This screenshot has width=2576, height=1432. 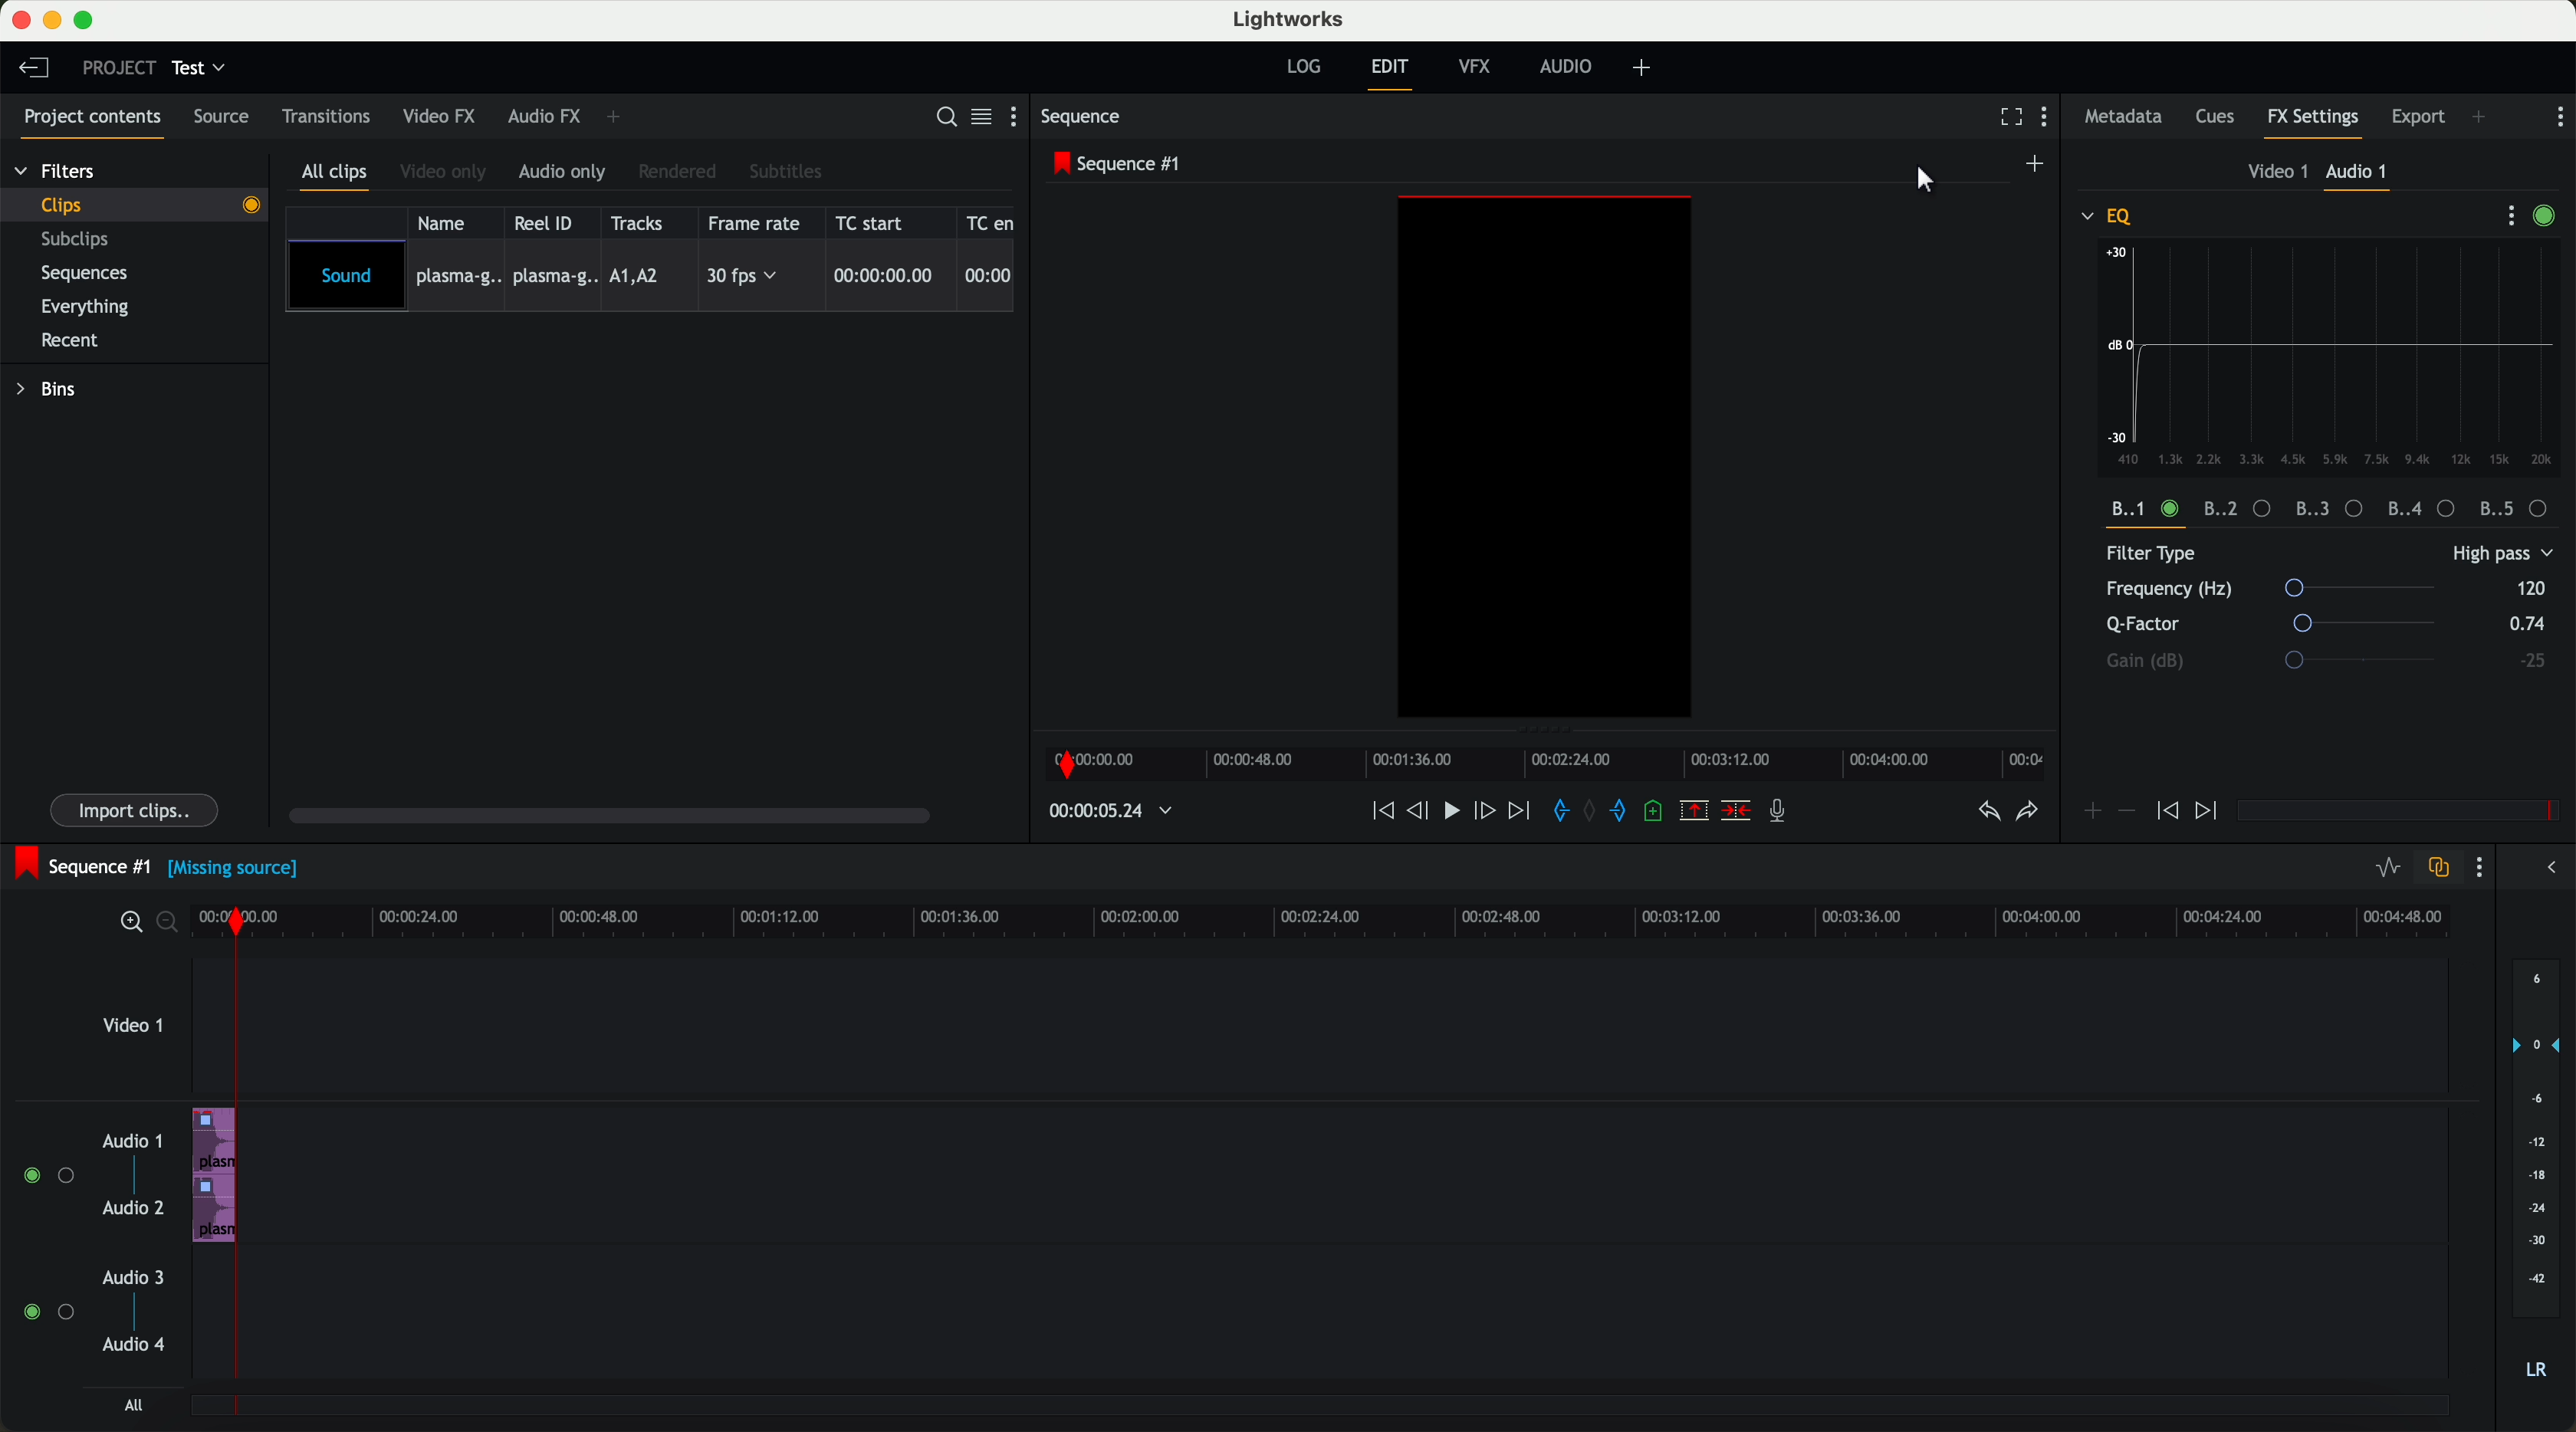 I want to click on filter type, so click(x=2266, y=555).